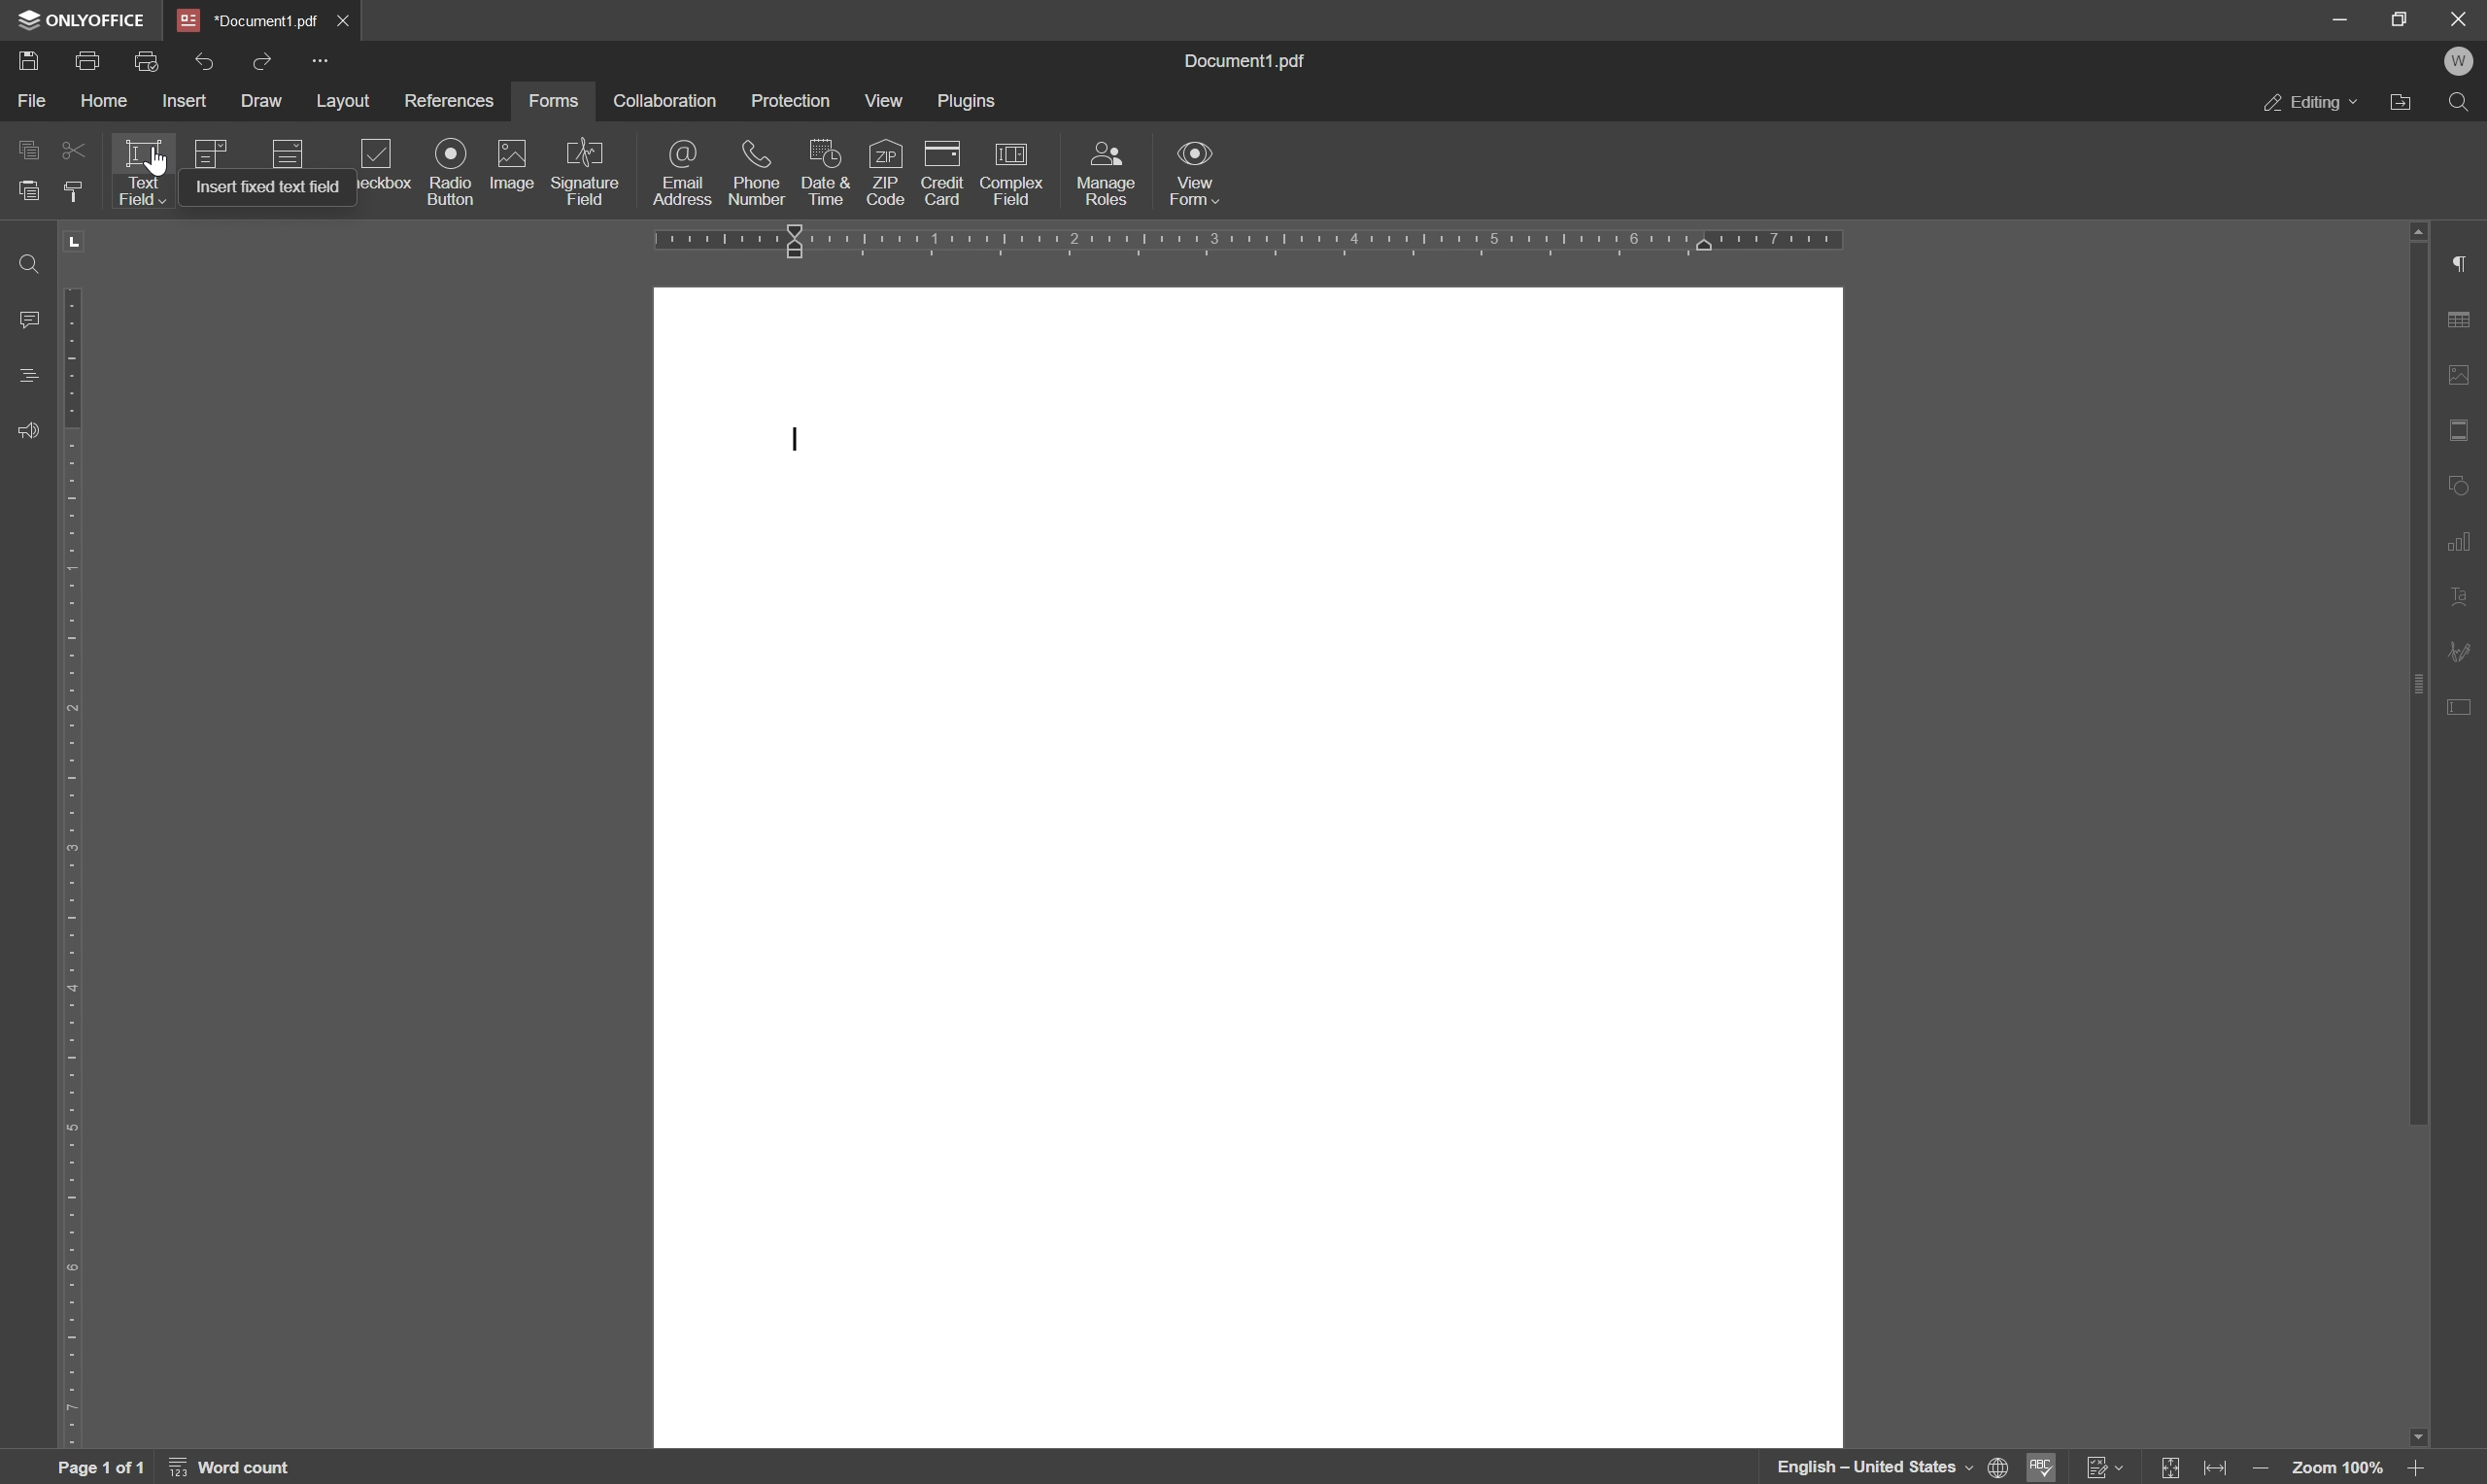  Describe the element at coordinates (2416, 227) in the screenshot. I see `scroll up` at that location.